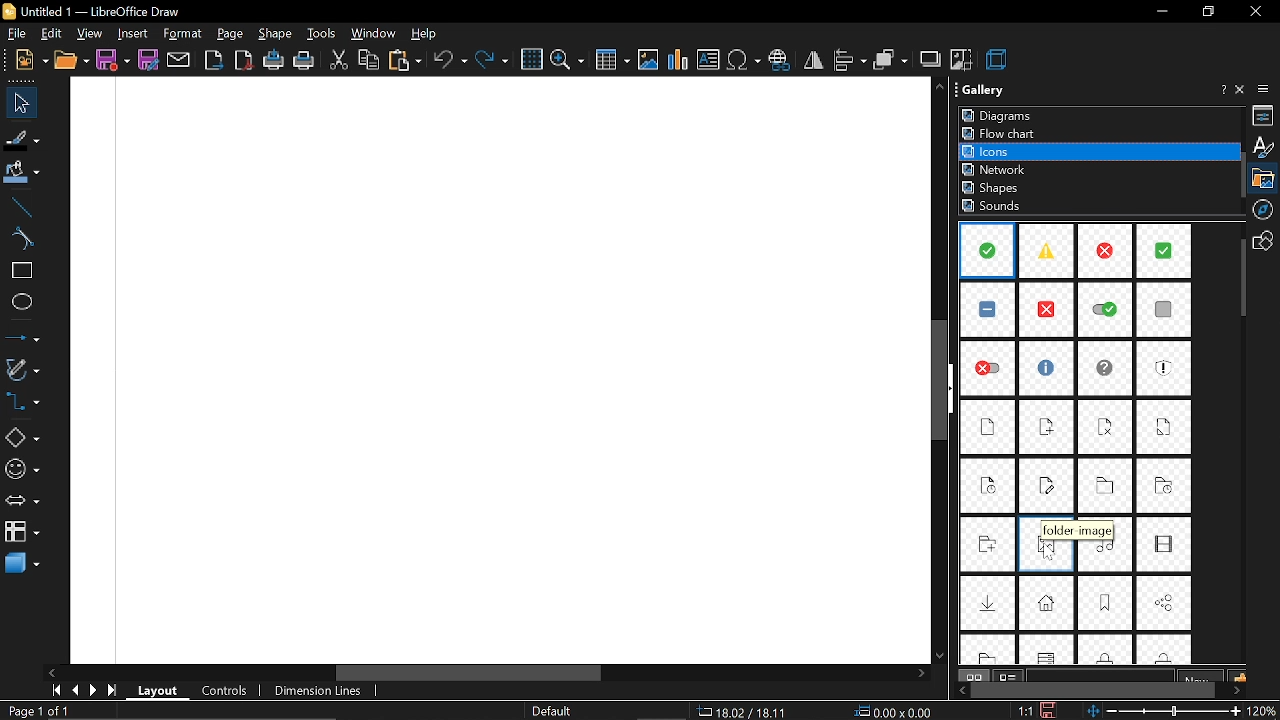  Describe the element at coordinates (305, 60) in the screenshot. I see `print` at that location.